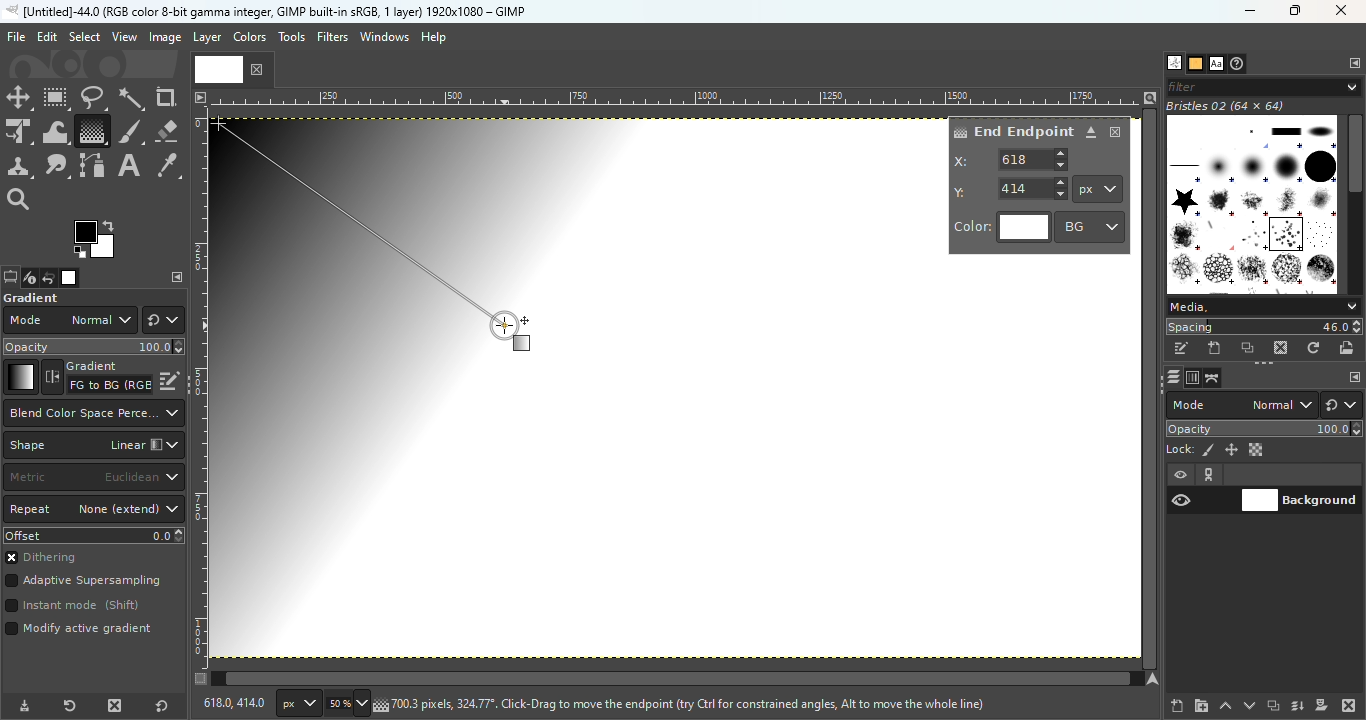  I want to click on Configure this tab, so click(1353, 64).